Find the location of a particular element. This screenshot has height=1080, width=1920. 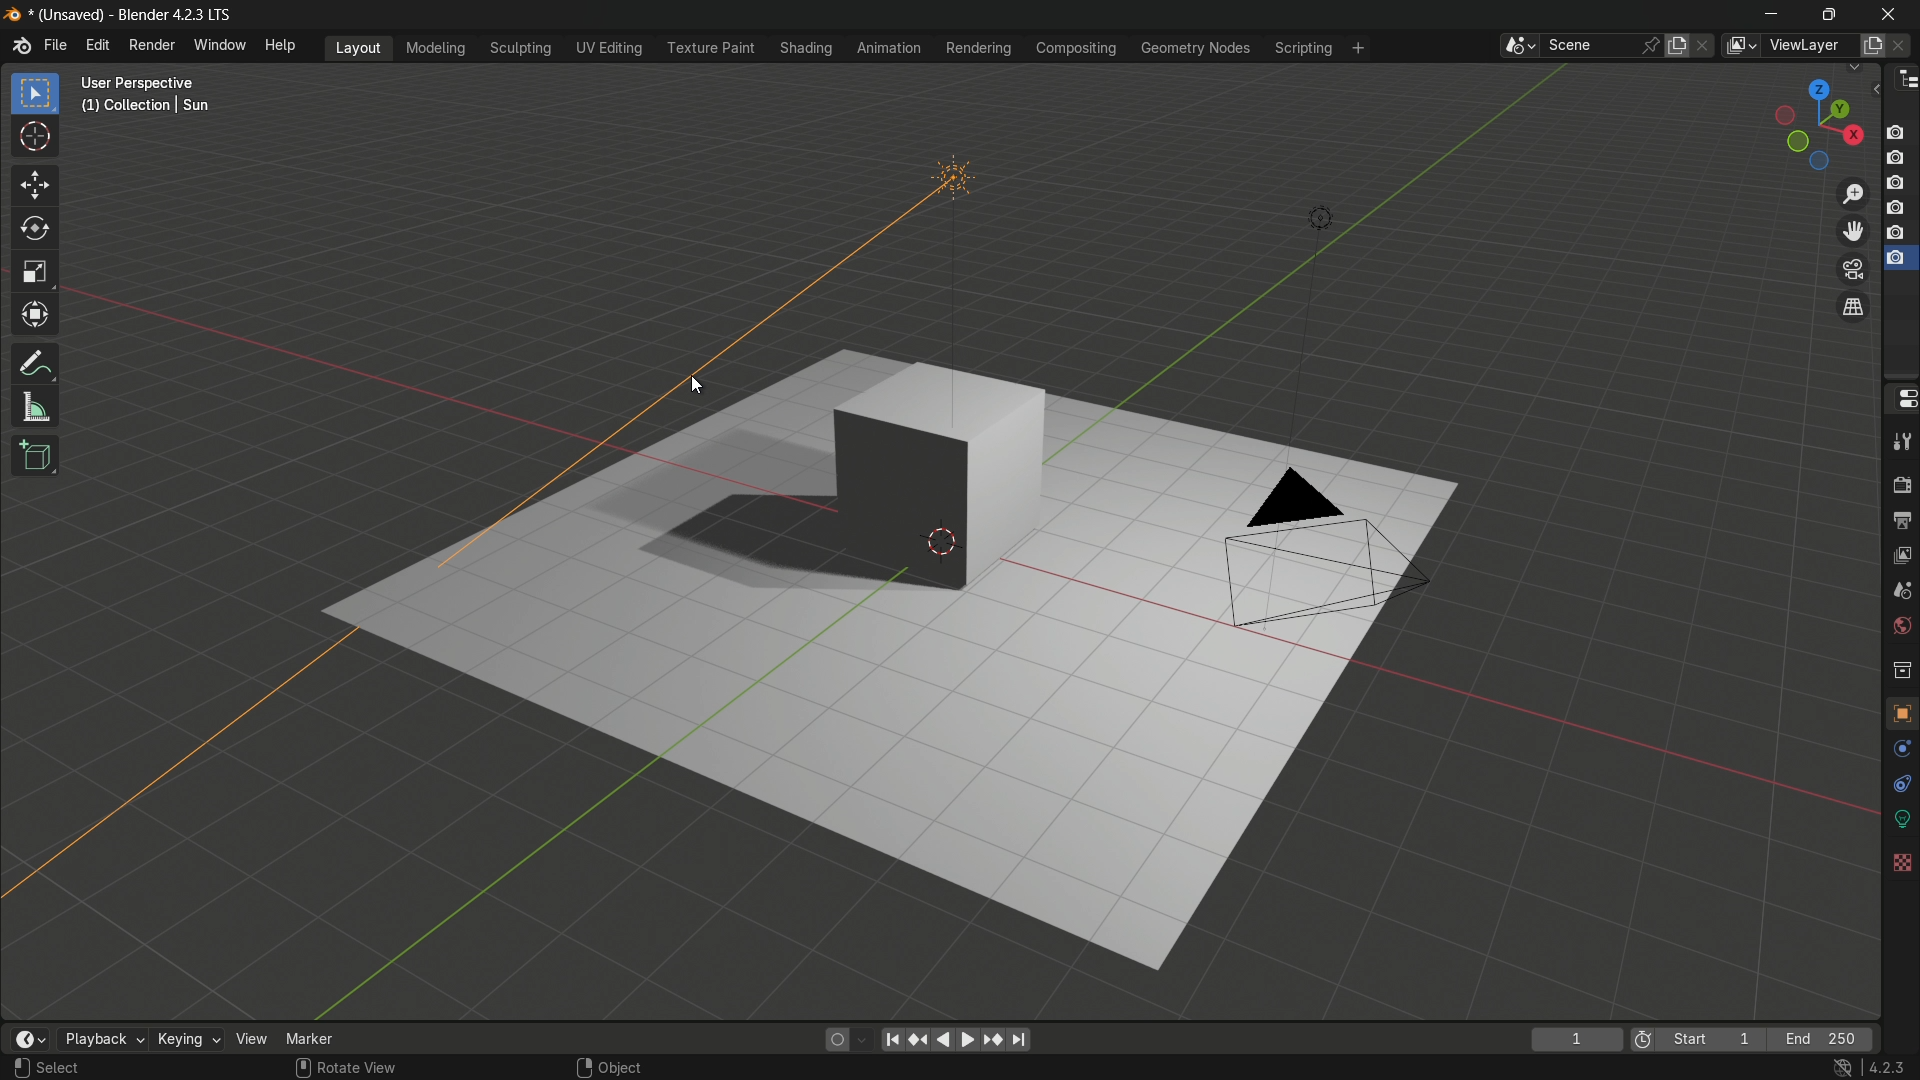

scene name is located at coordinates (1589, 46).